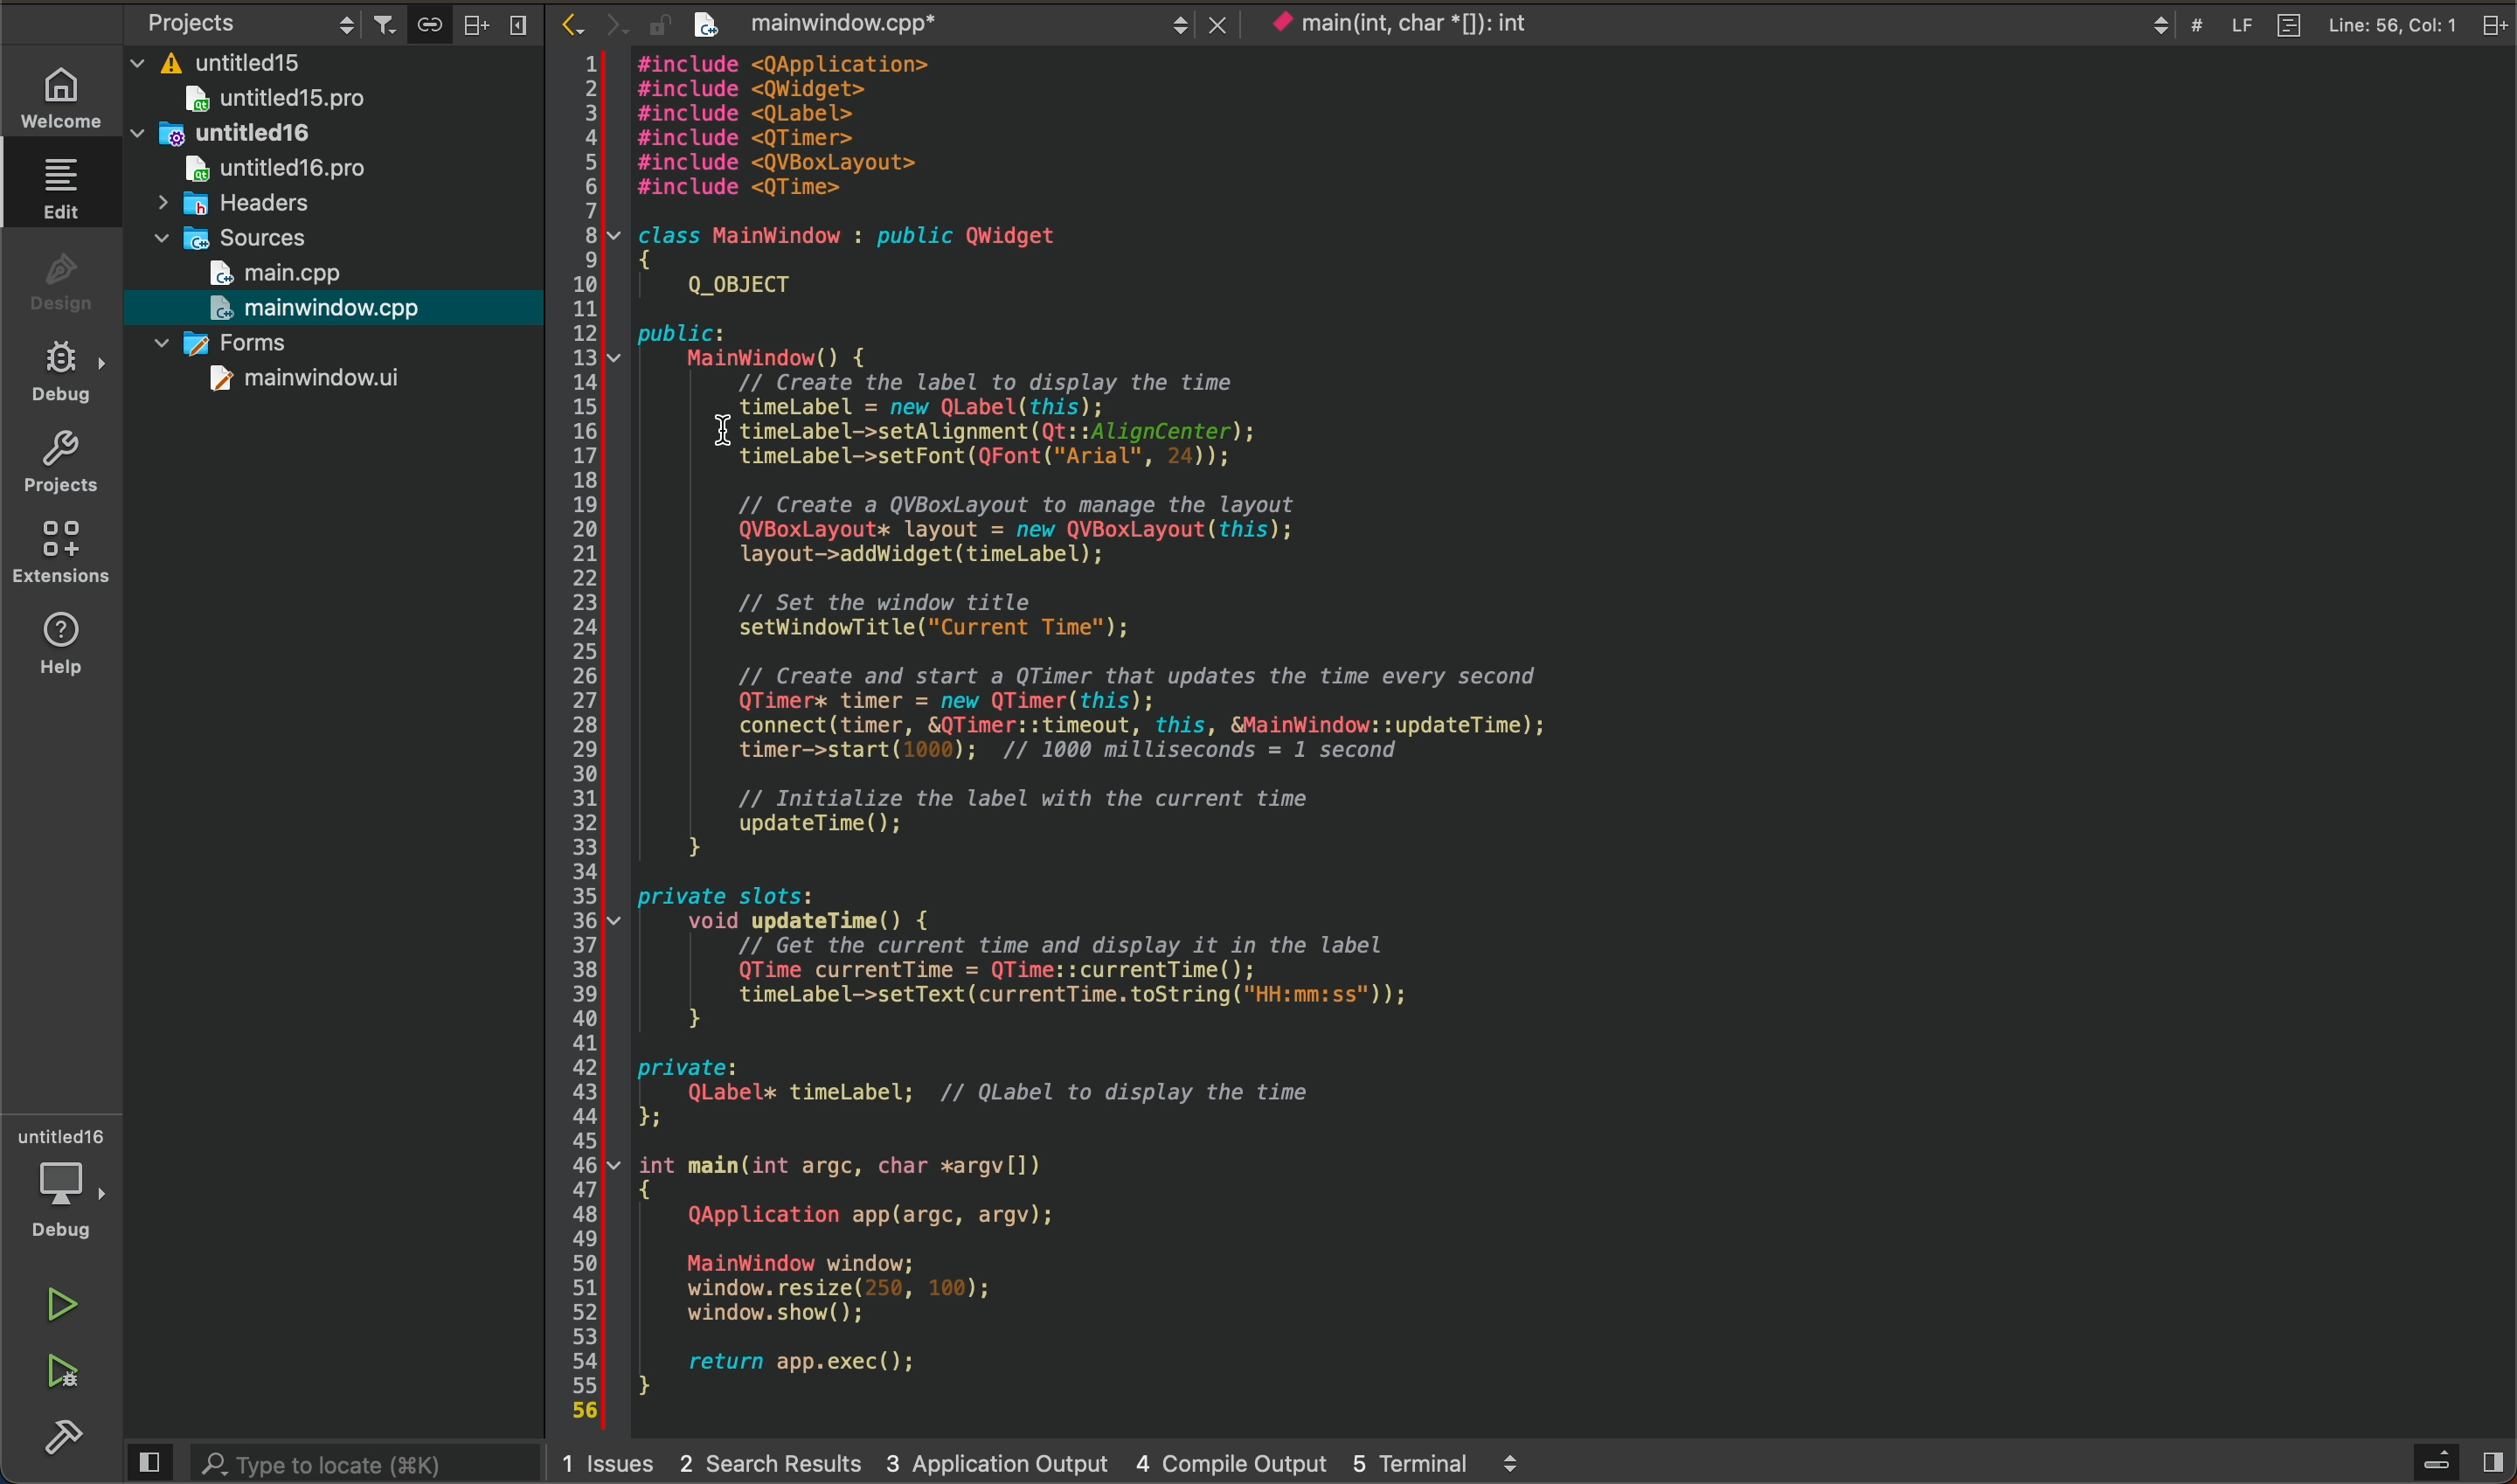  Describe the element at coordinates (2441, 1461) in the screenshot. I see `open sidebar` at that location.